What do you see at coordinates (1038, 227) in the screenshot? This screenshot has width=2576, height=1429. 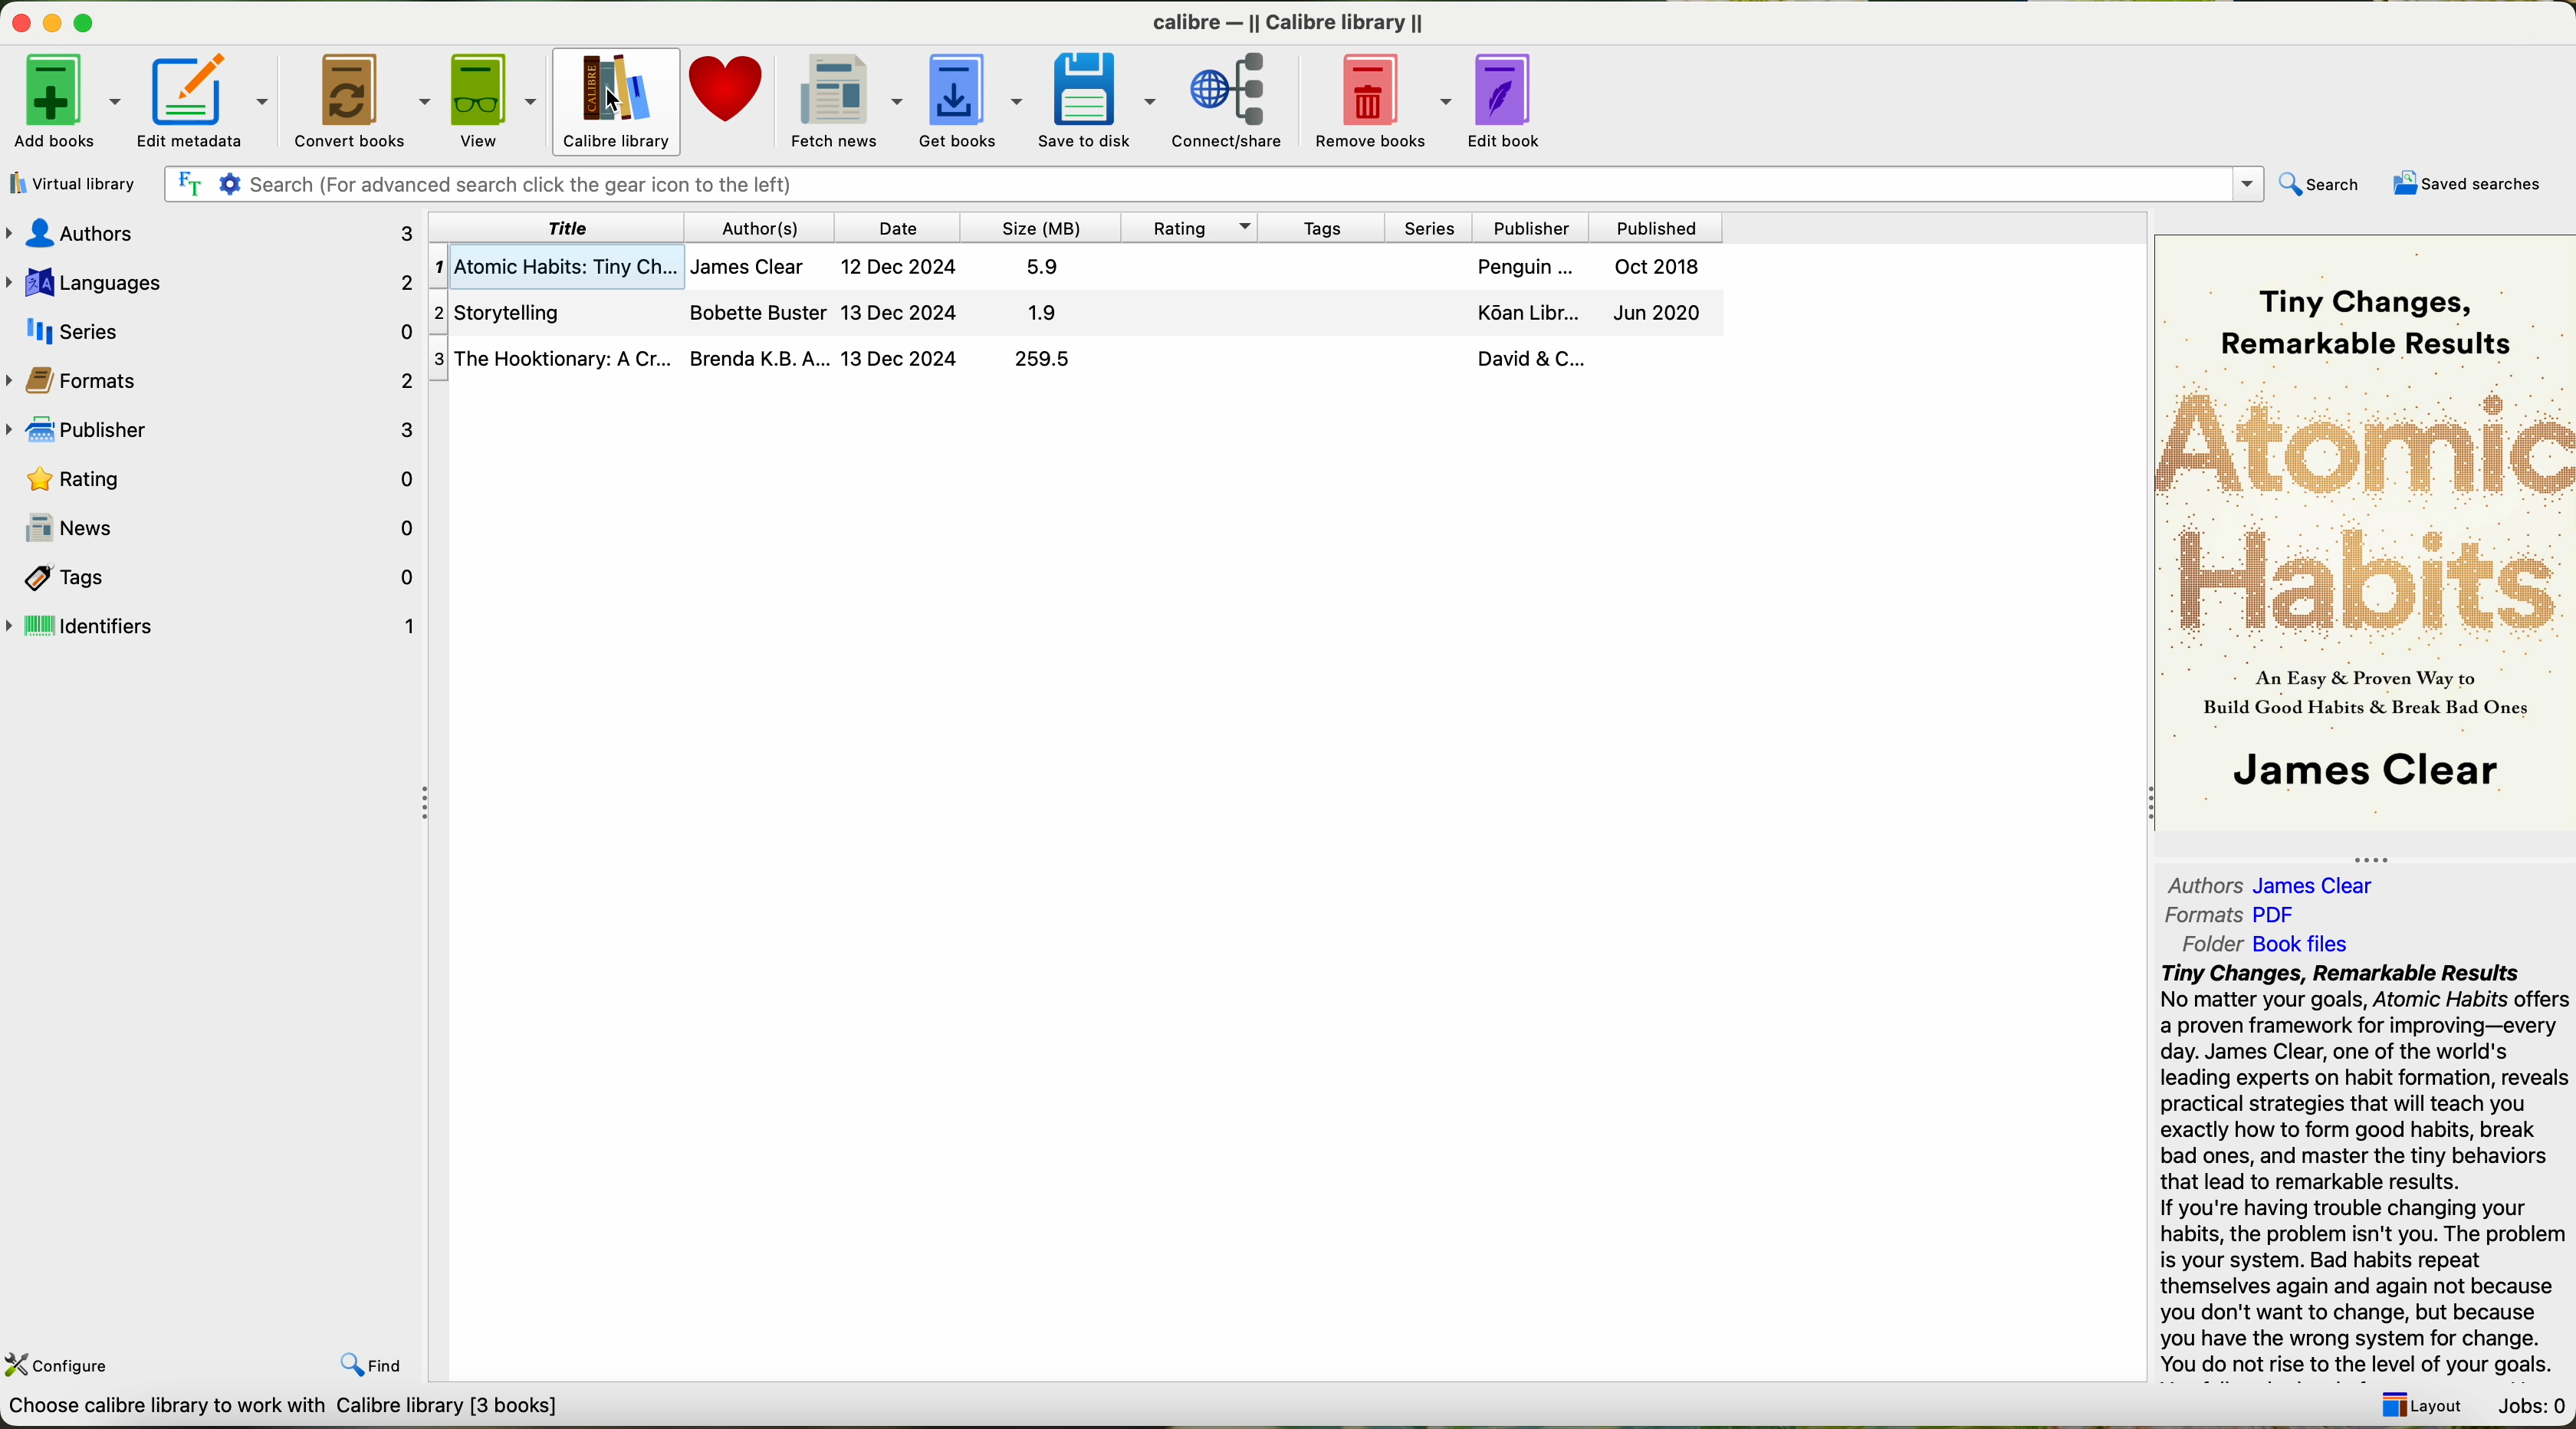 I see `size` at bounding box center [1038, 227].